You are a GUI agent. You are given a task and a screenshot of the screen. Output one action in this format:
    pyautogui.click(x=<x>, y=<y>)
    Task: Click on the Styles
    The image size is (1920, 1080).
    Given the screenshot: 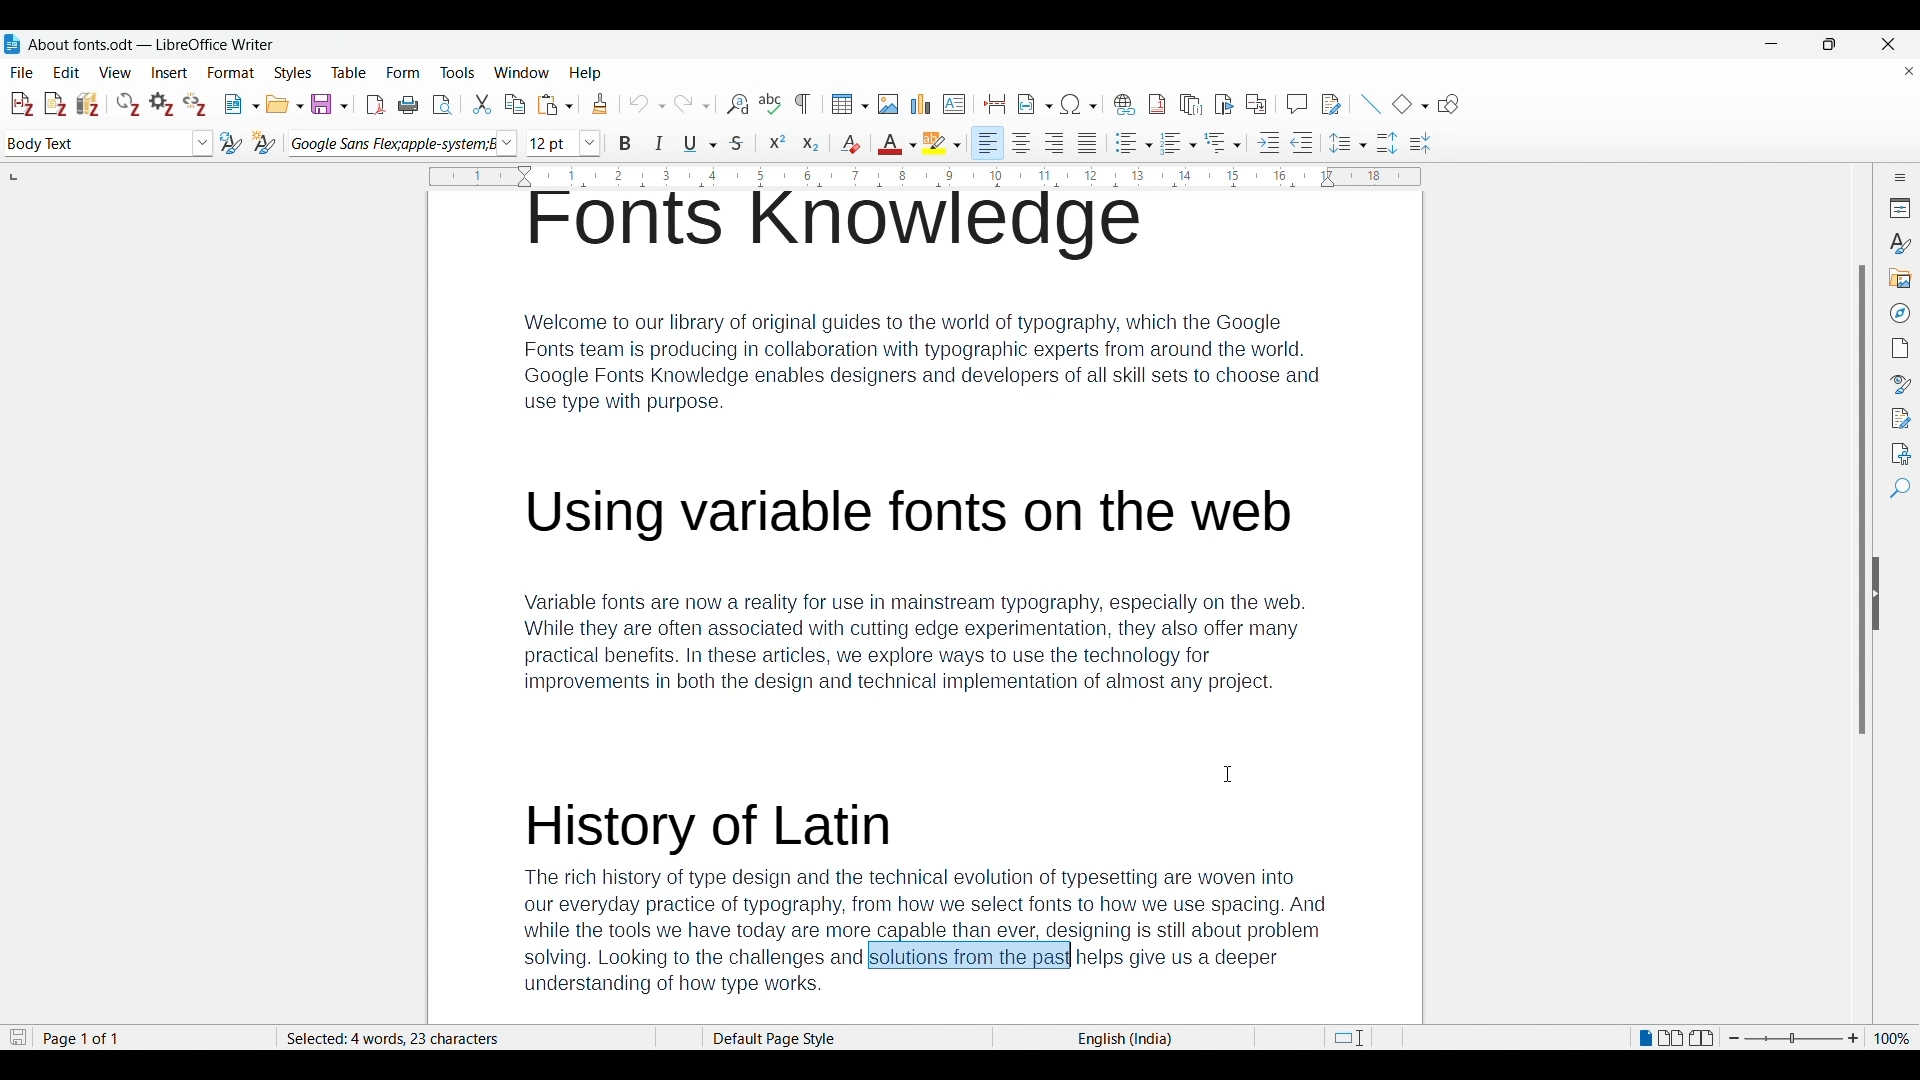 What is the action you would take?
    pyautogui.click(x=1898, y=243)
    